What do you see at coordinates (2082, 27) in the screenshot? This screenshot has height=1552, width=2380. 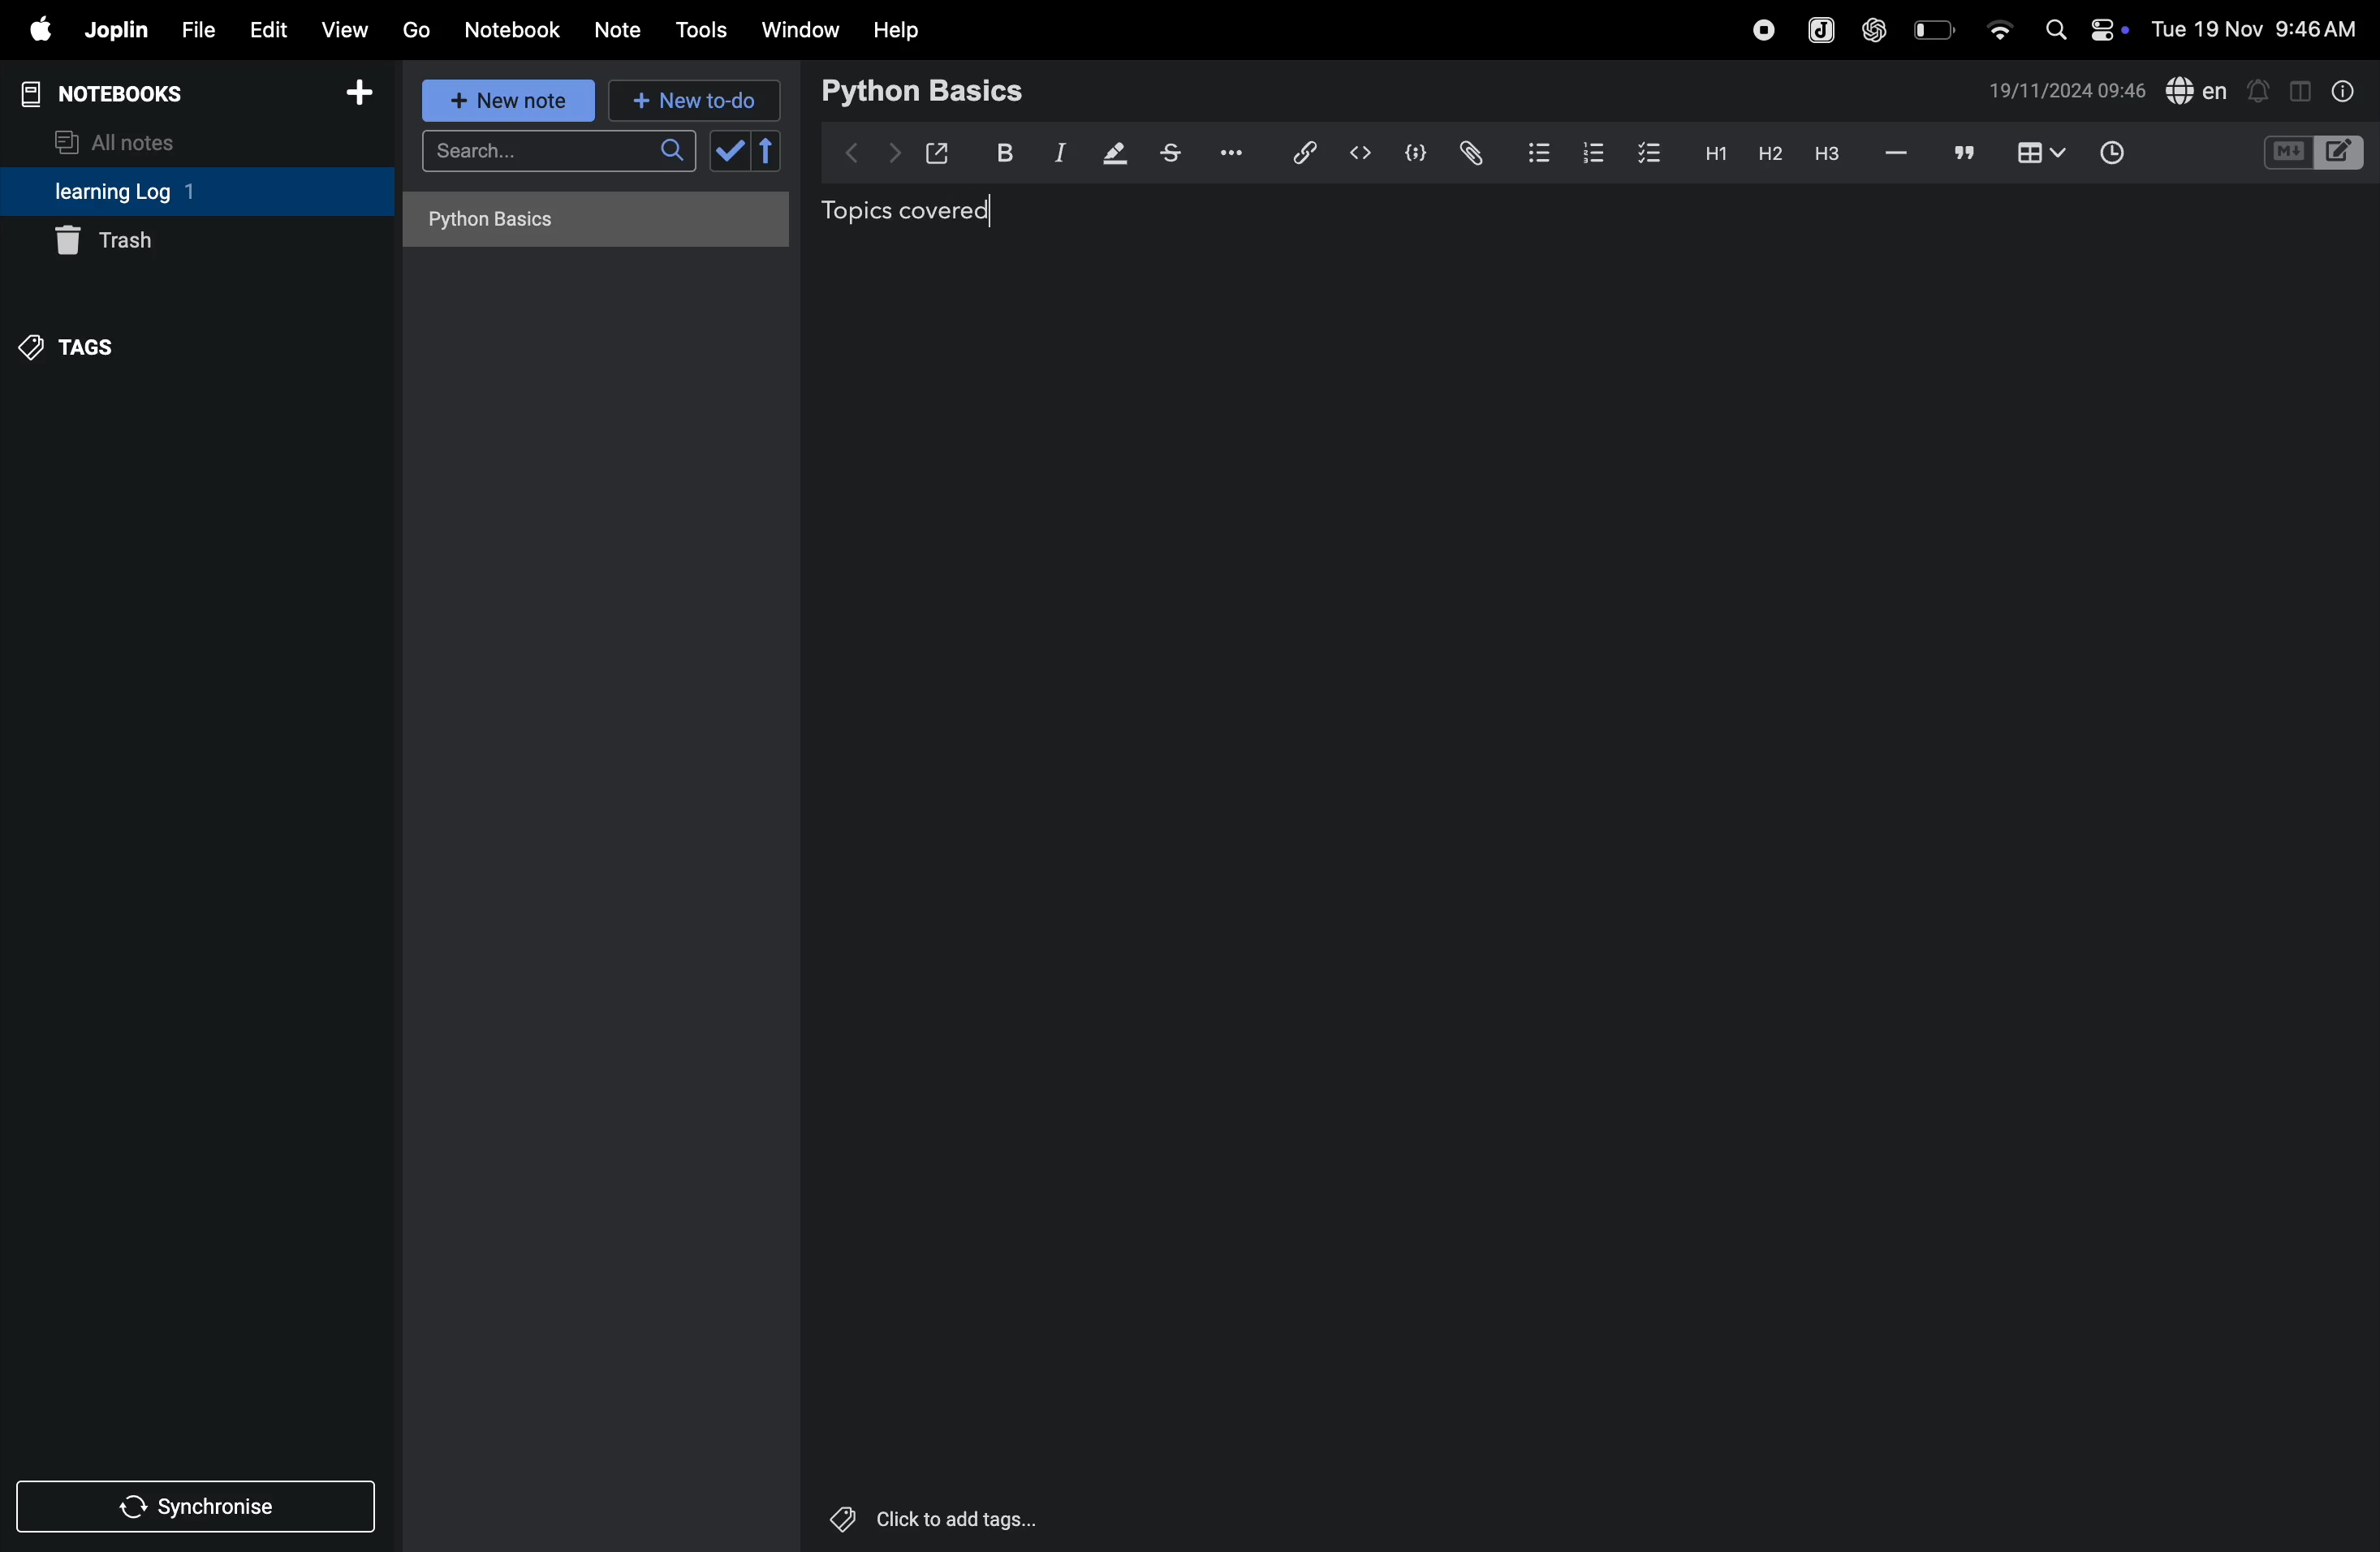 I see `apple widgets` at bounding box center [2082, 27].